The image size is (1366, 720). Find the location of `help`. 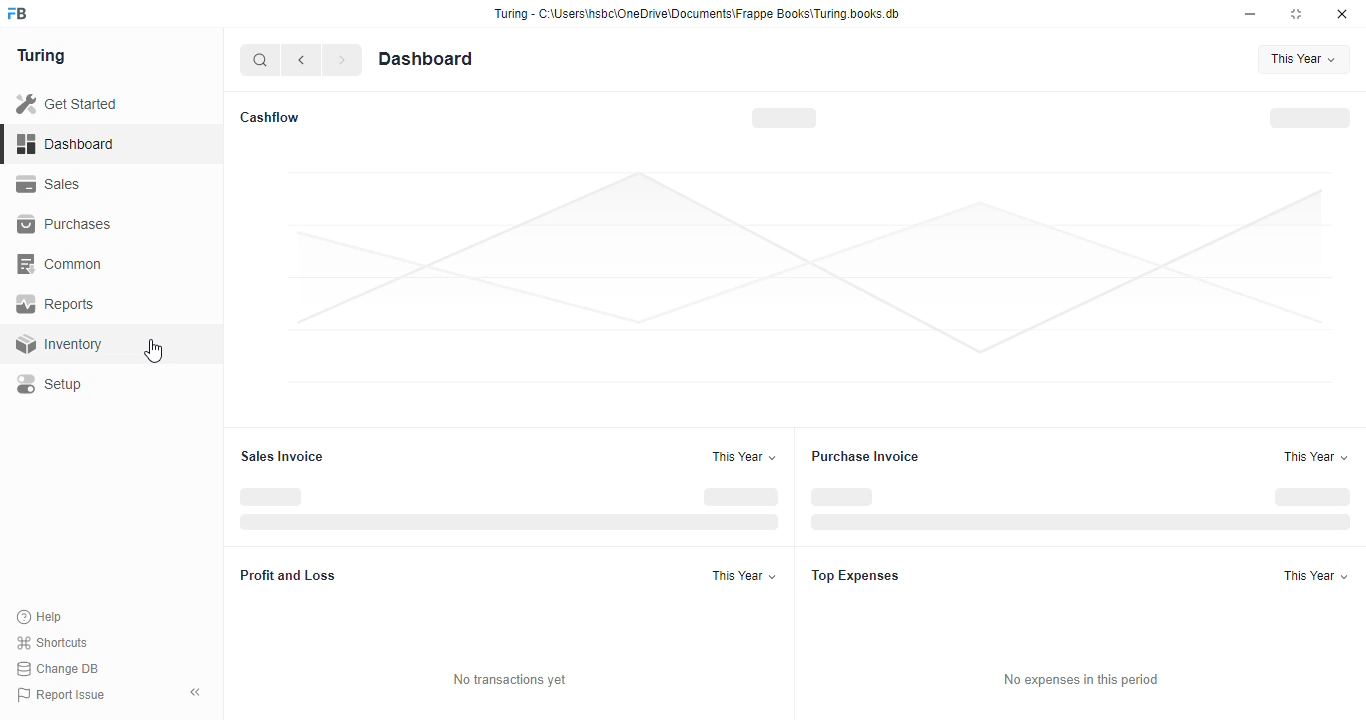

help is located at coordinates (40, 617).